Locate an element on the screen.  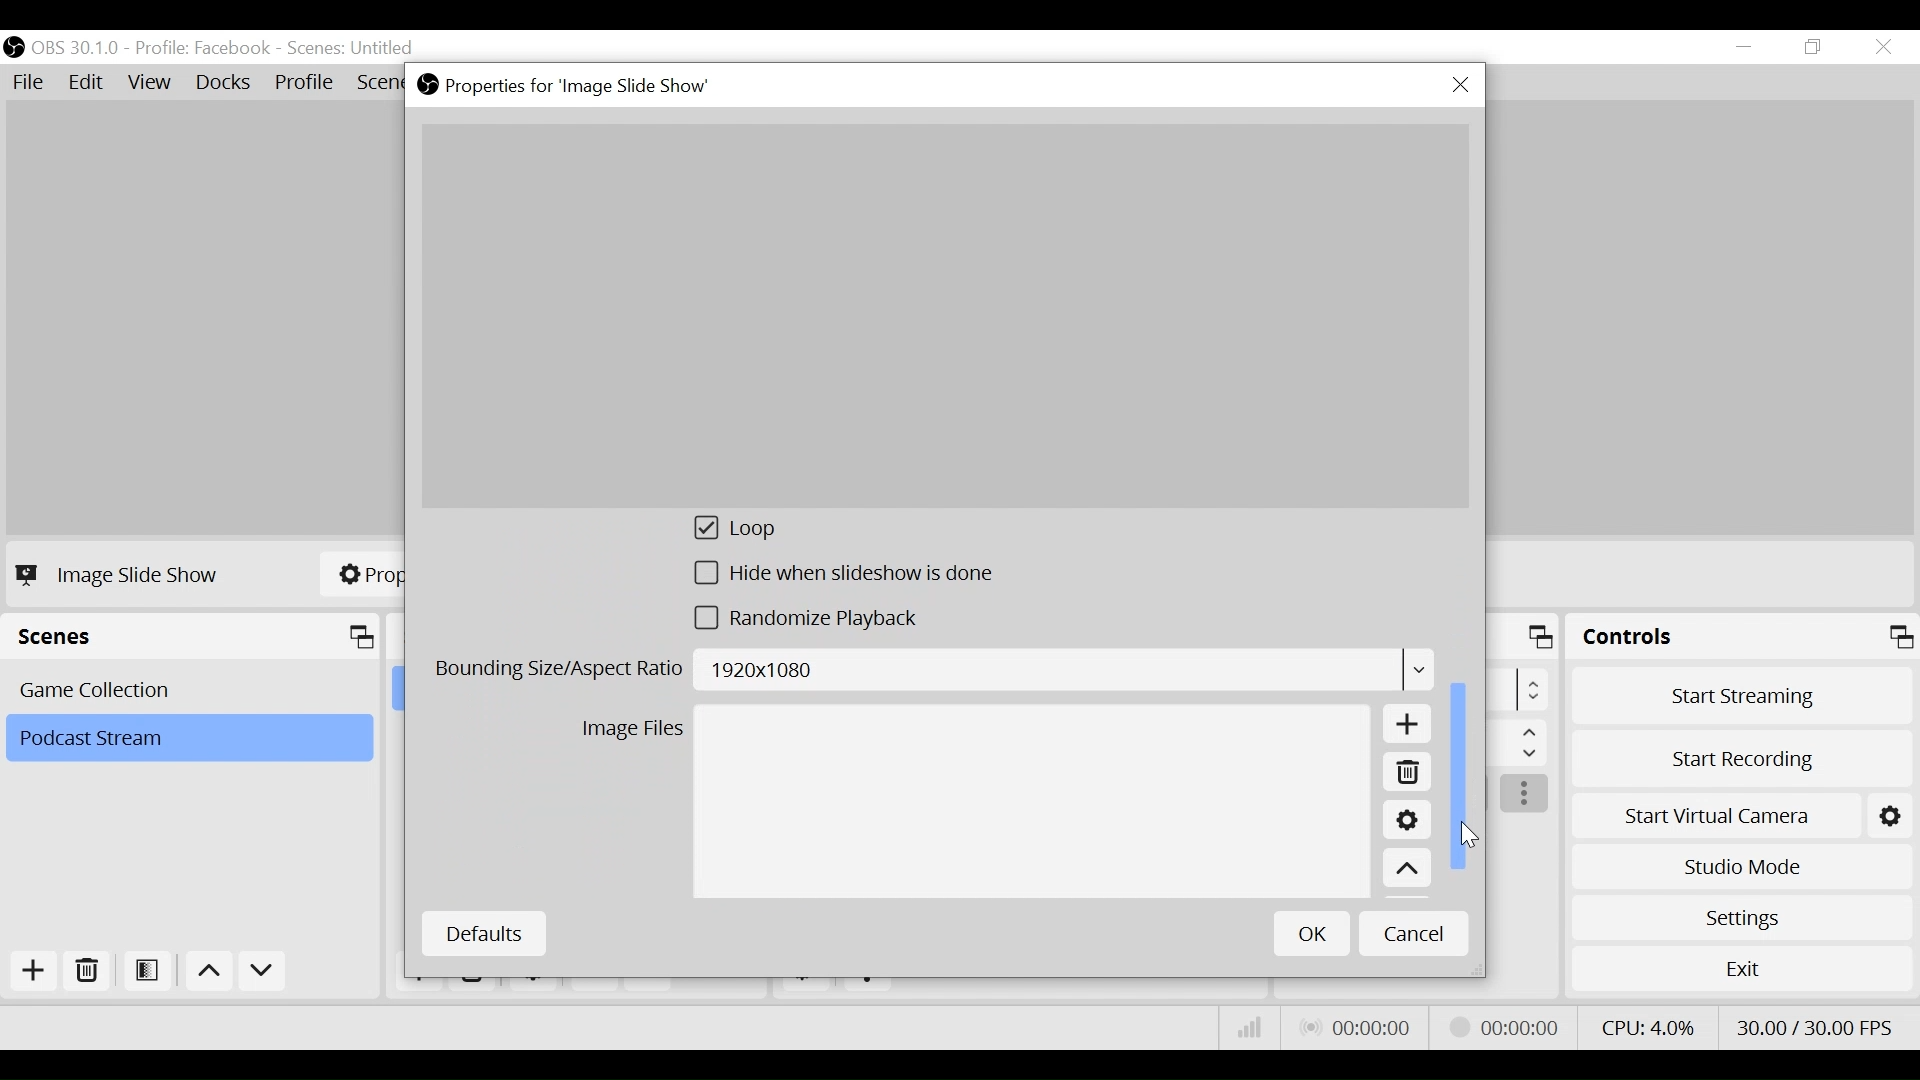
Remove is located at coordinates (1406, 772).